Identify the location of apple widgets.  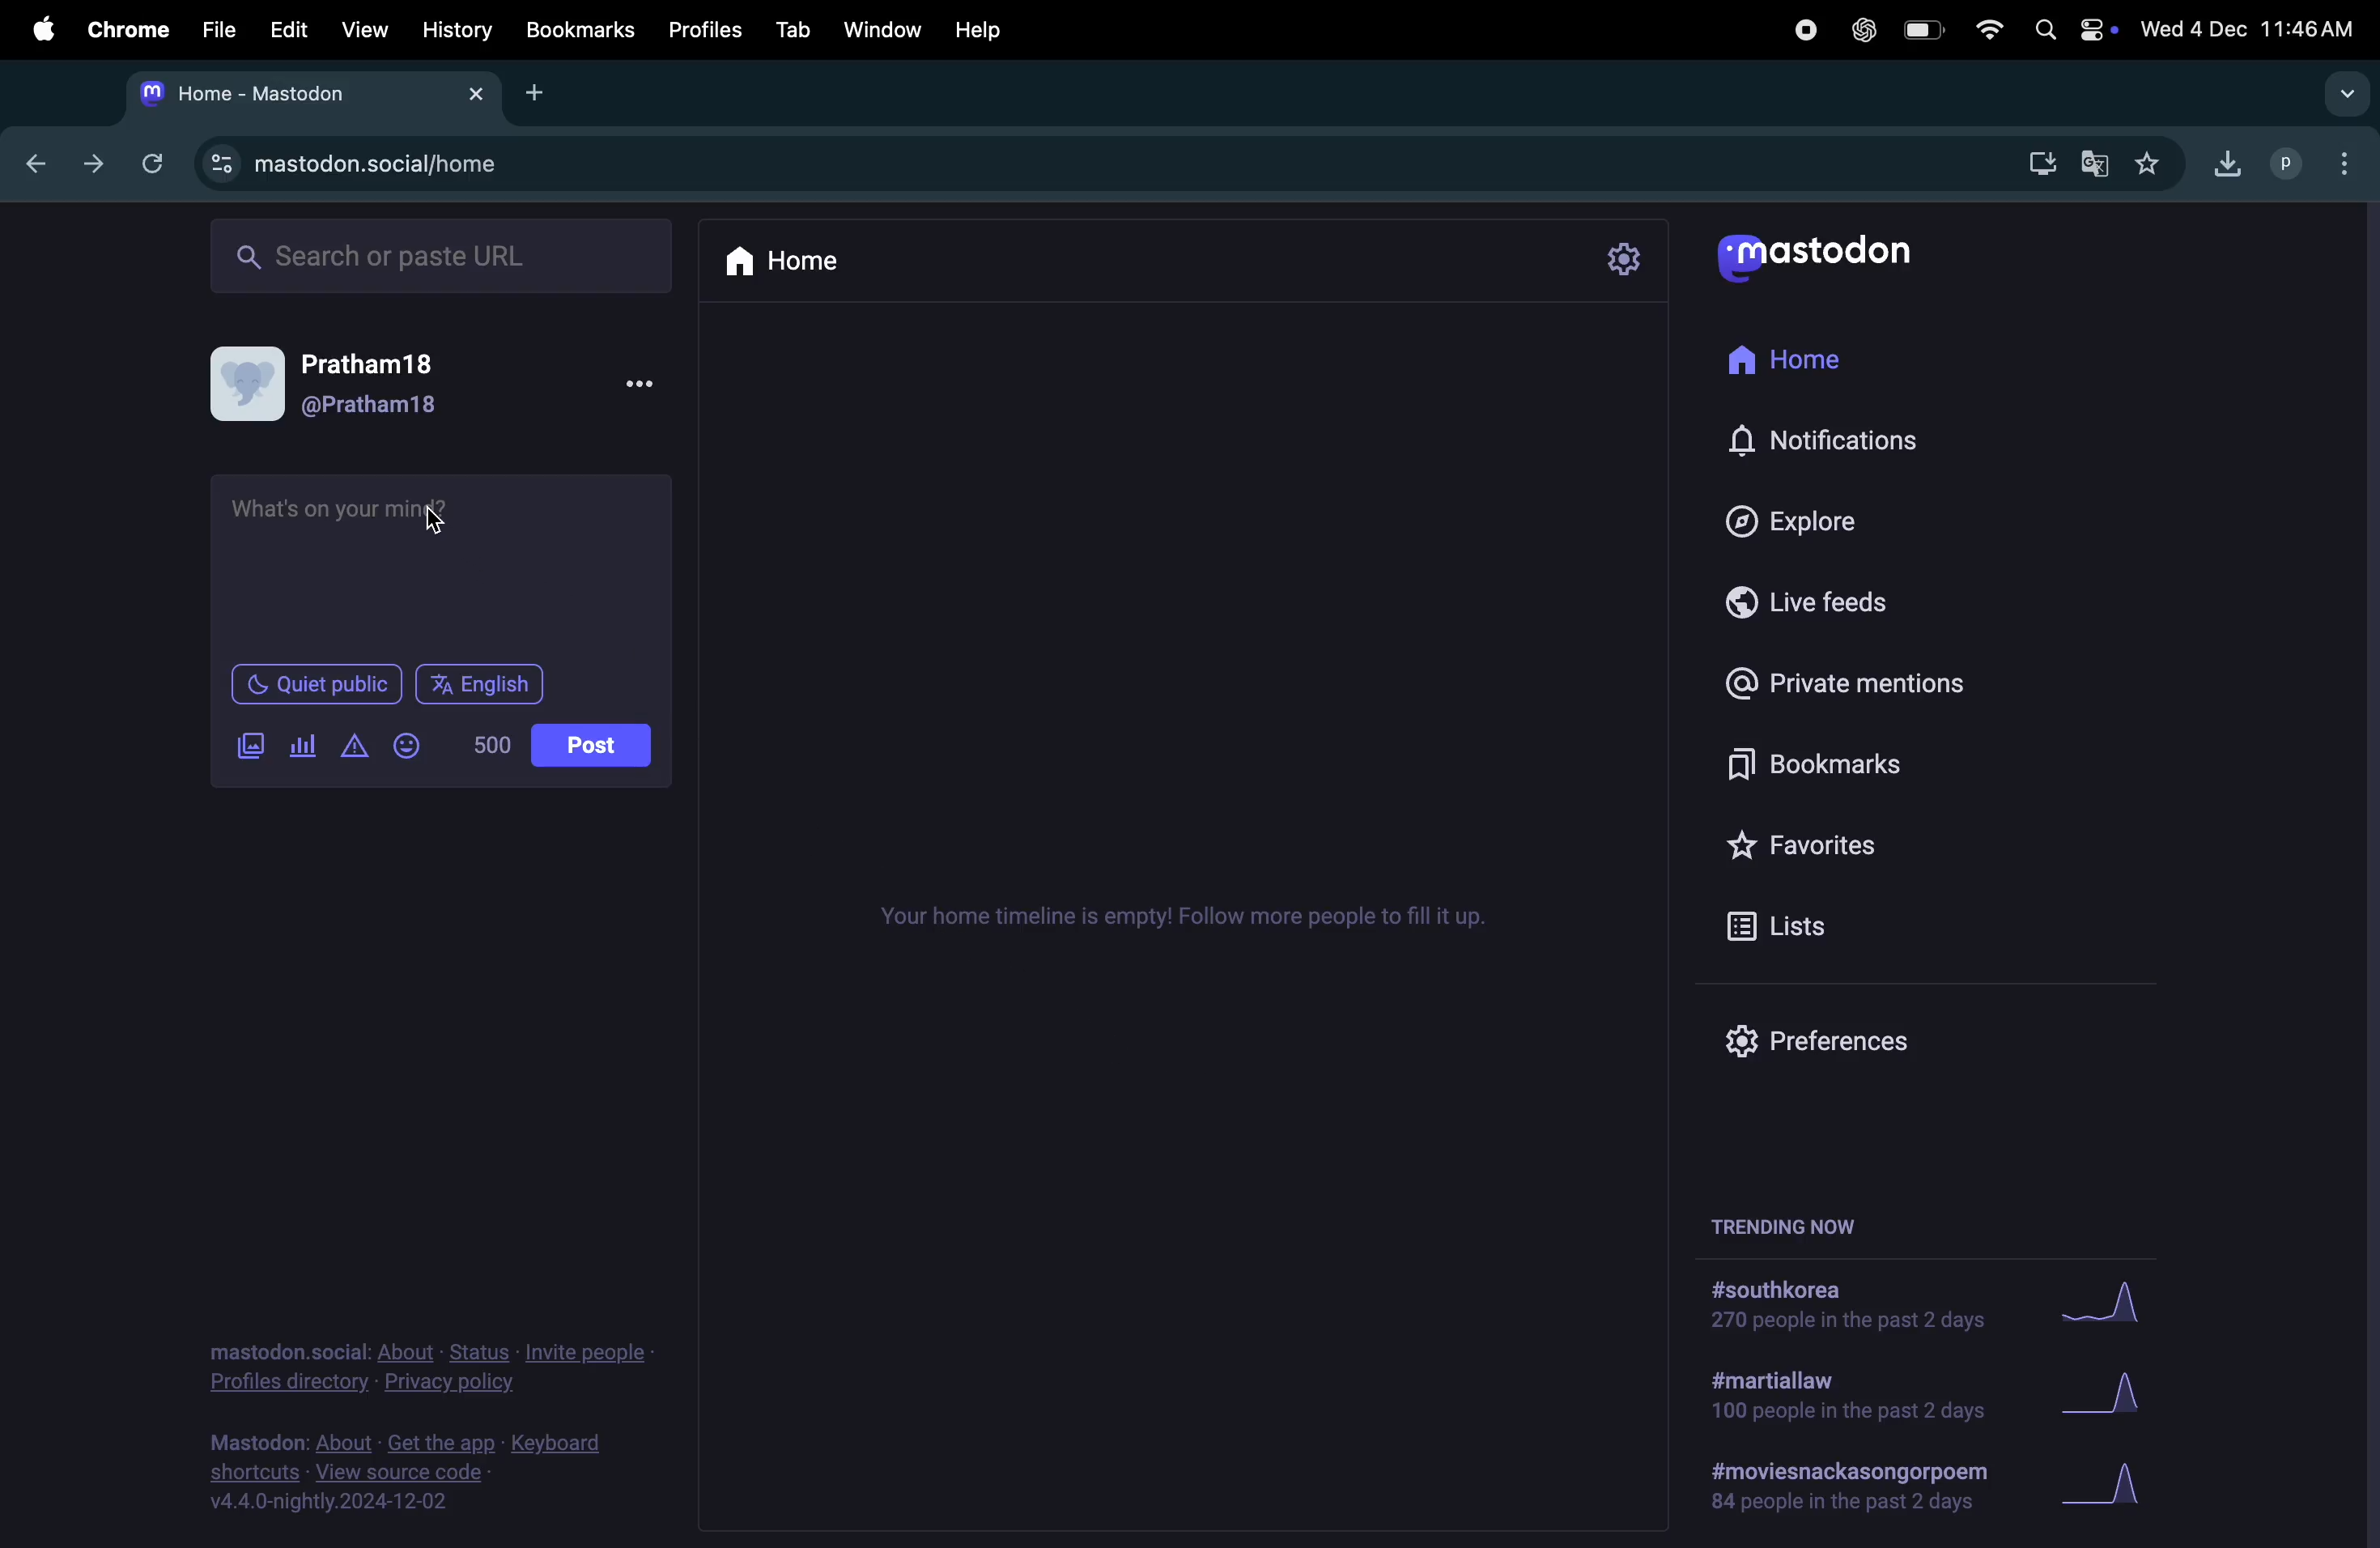
(2070, 27).